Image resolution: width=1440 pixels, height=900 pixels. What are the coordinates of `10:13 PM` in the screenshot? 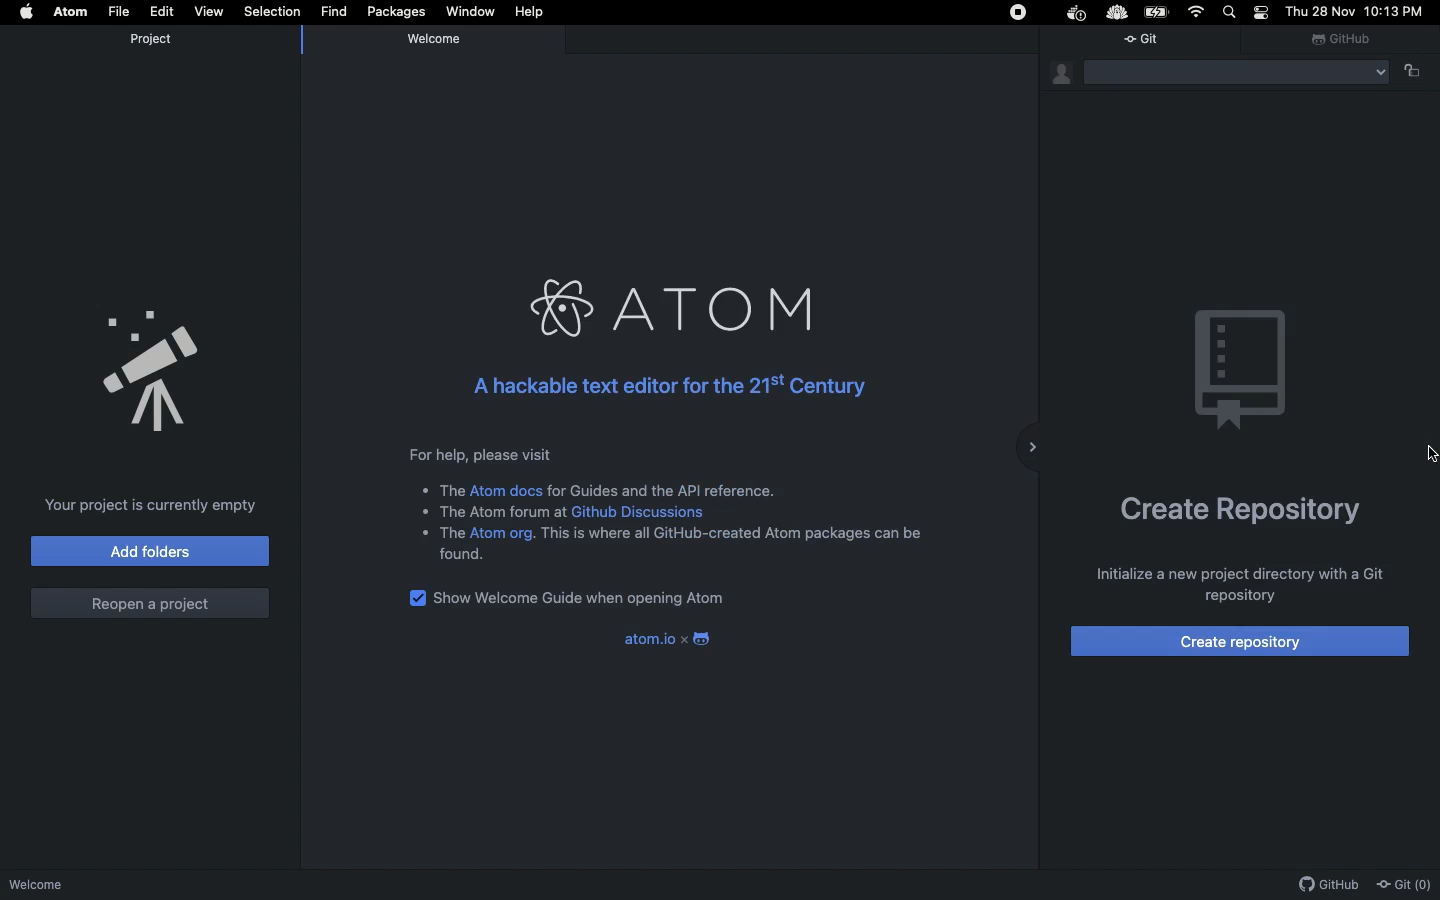 It's located at (1394, 11).